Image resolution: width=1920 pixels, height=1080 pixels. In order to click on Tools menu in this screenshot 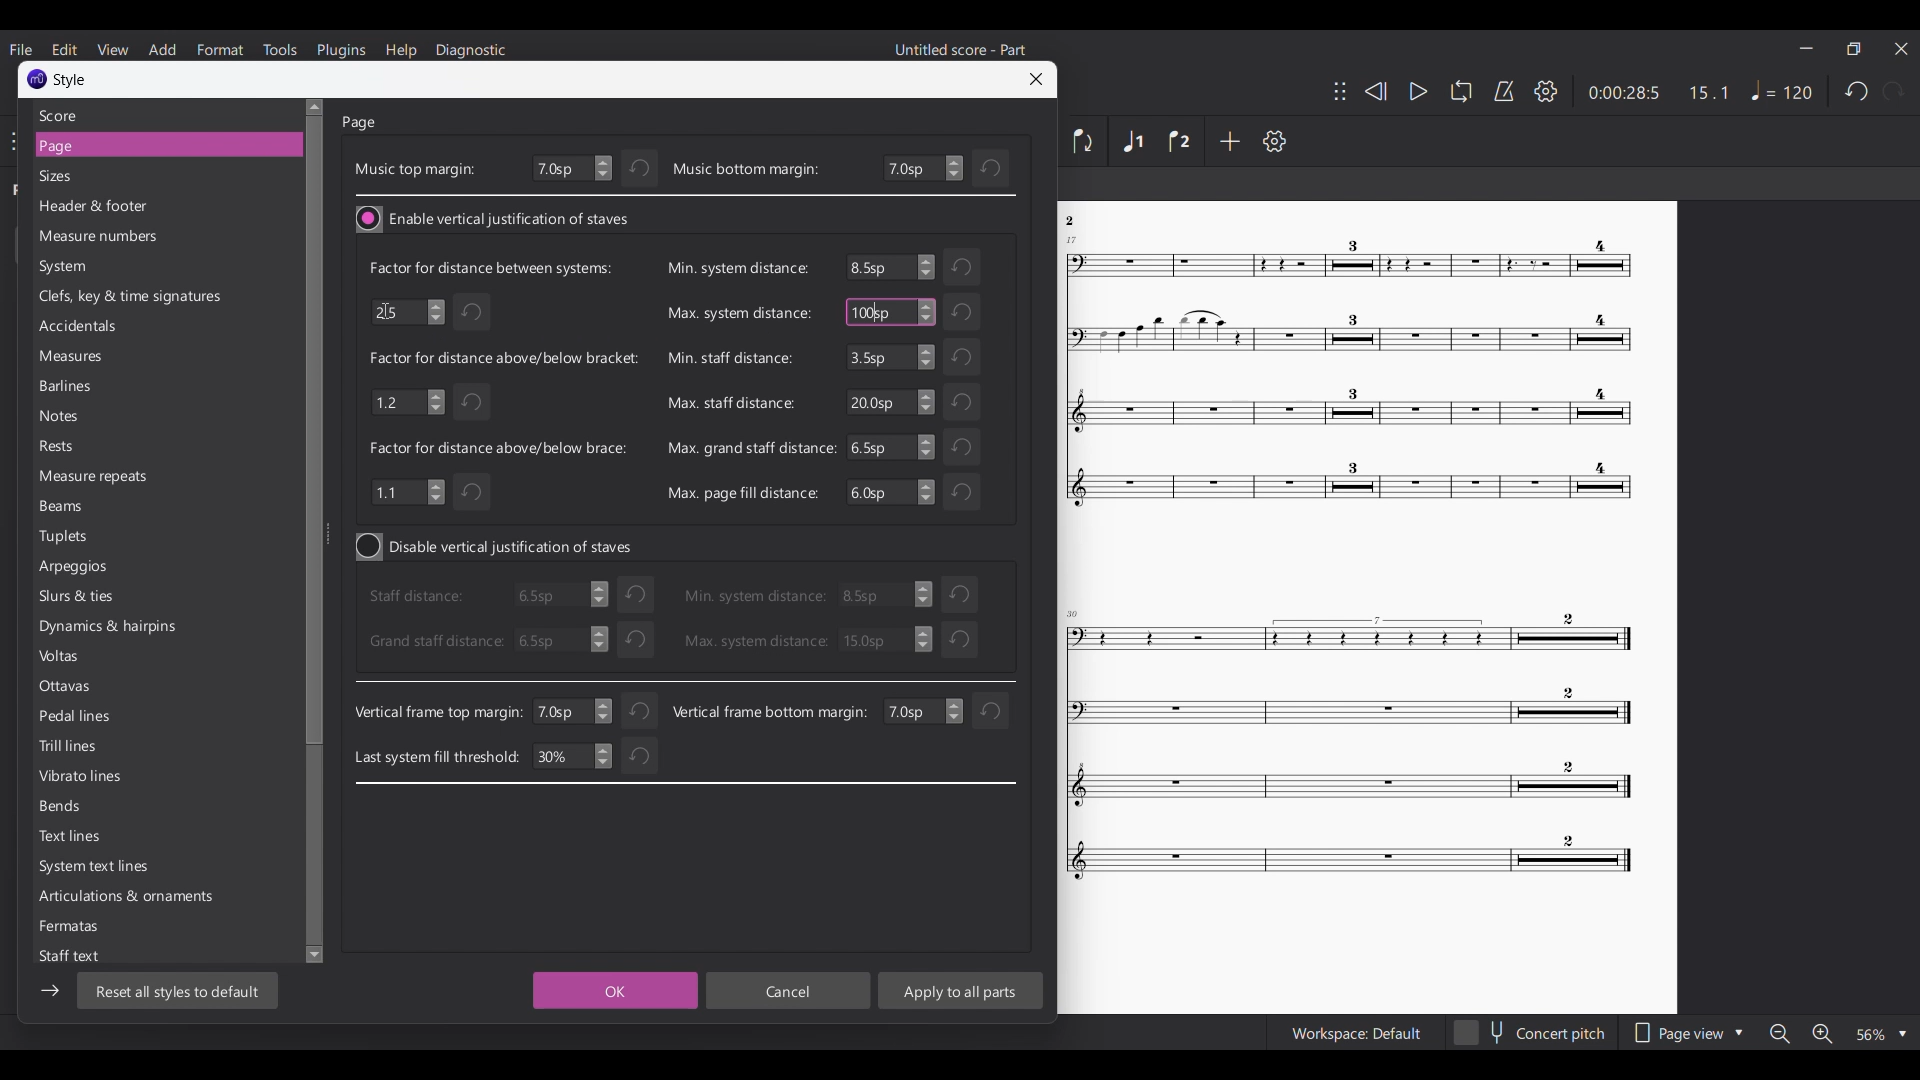, I will do `click(279, 49)`.